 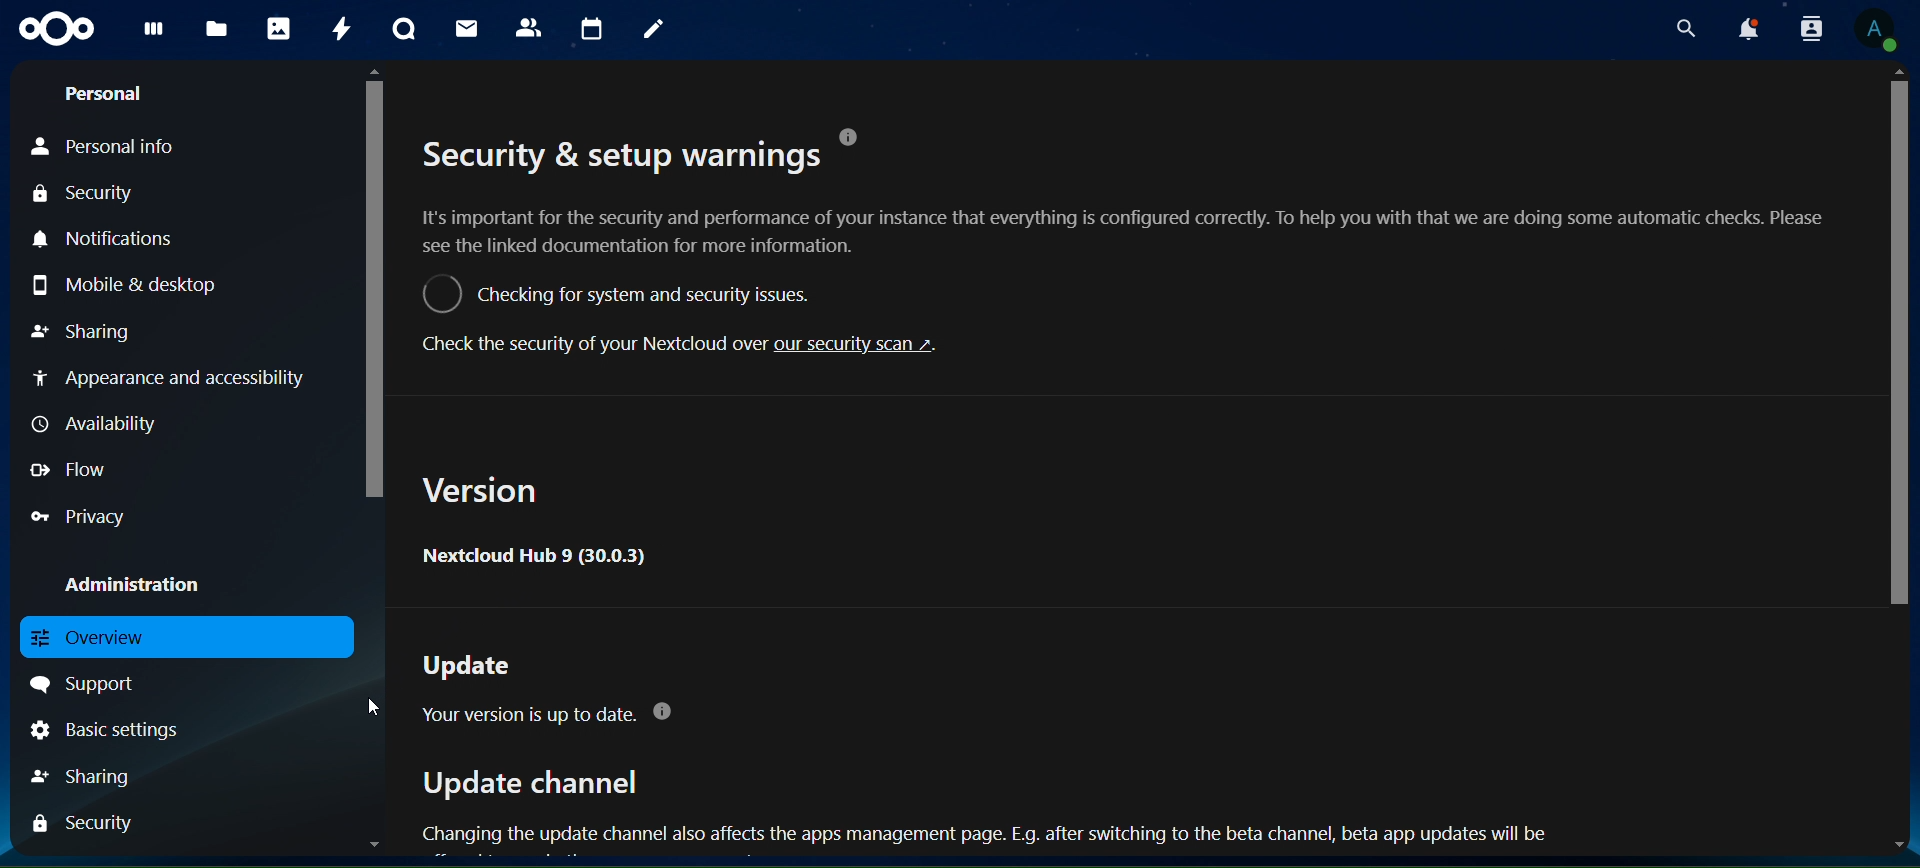 What do you see at coordinates (104, 727) in the screenshot?
I see `basic settings` at bounding box center [104, 727].